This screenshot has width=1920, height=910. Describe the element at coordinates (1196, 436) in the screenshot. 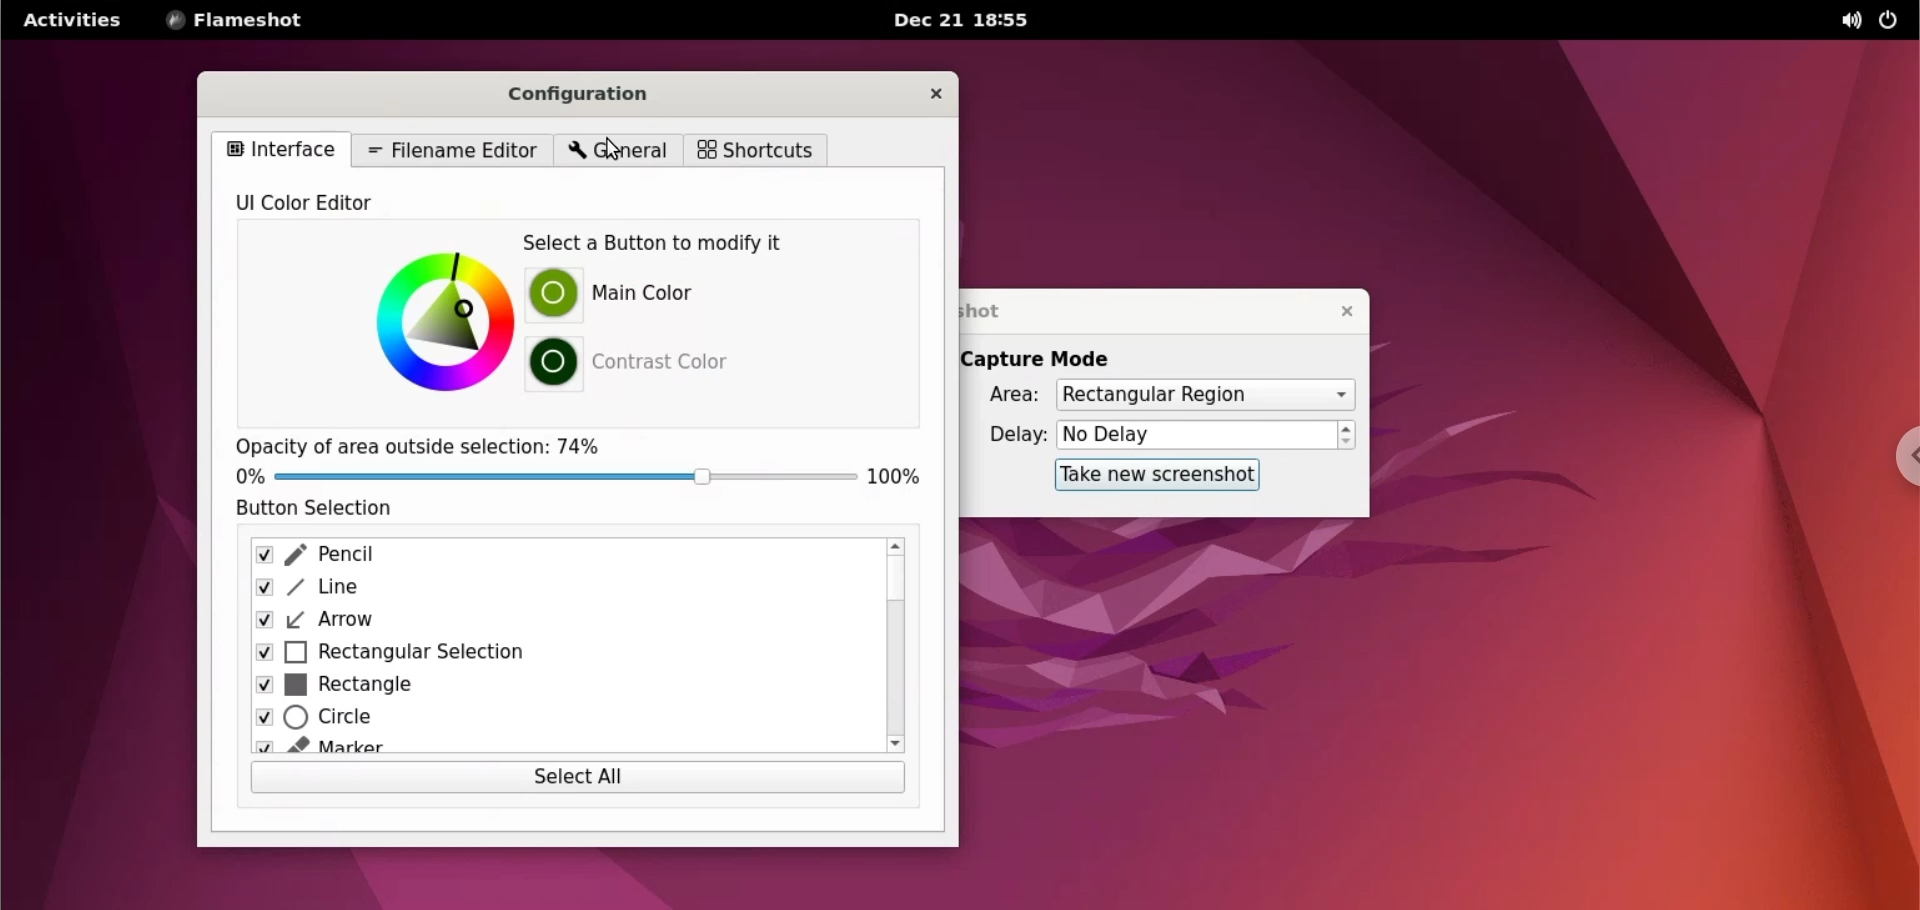

I see `No Delay` at that location.